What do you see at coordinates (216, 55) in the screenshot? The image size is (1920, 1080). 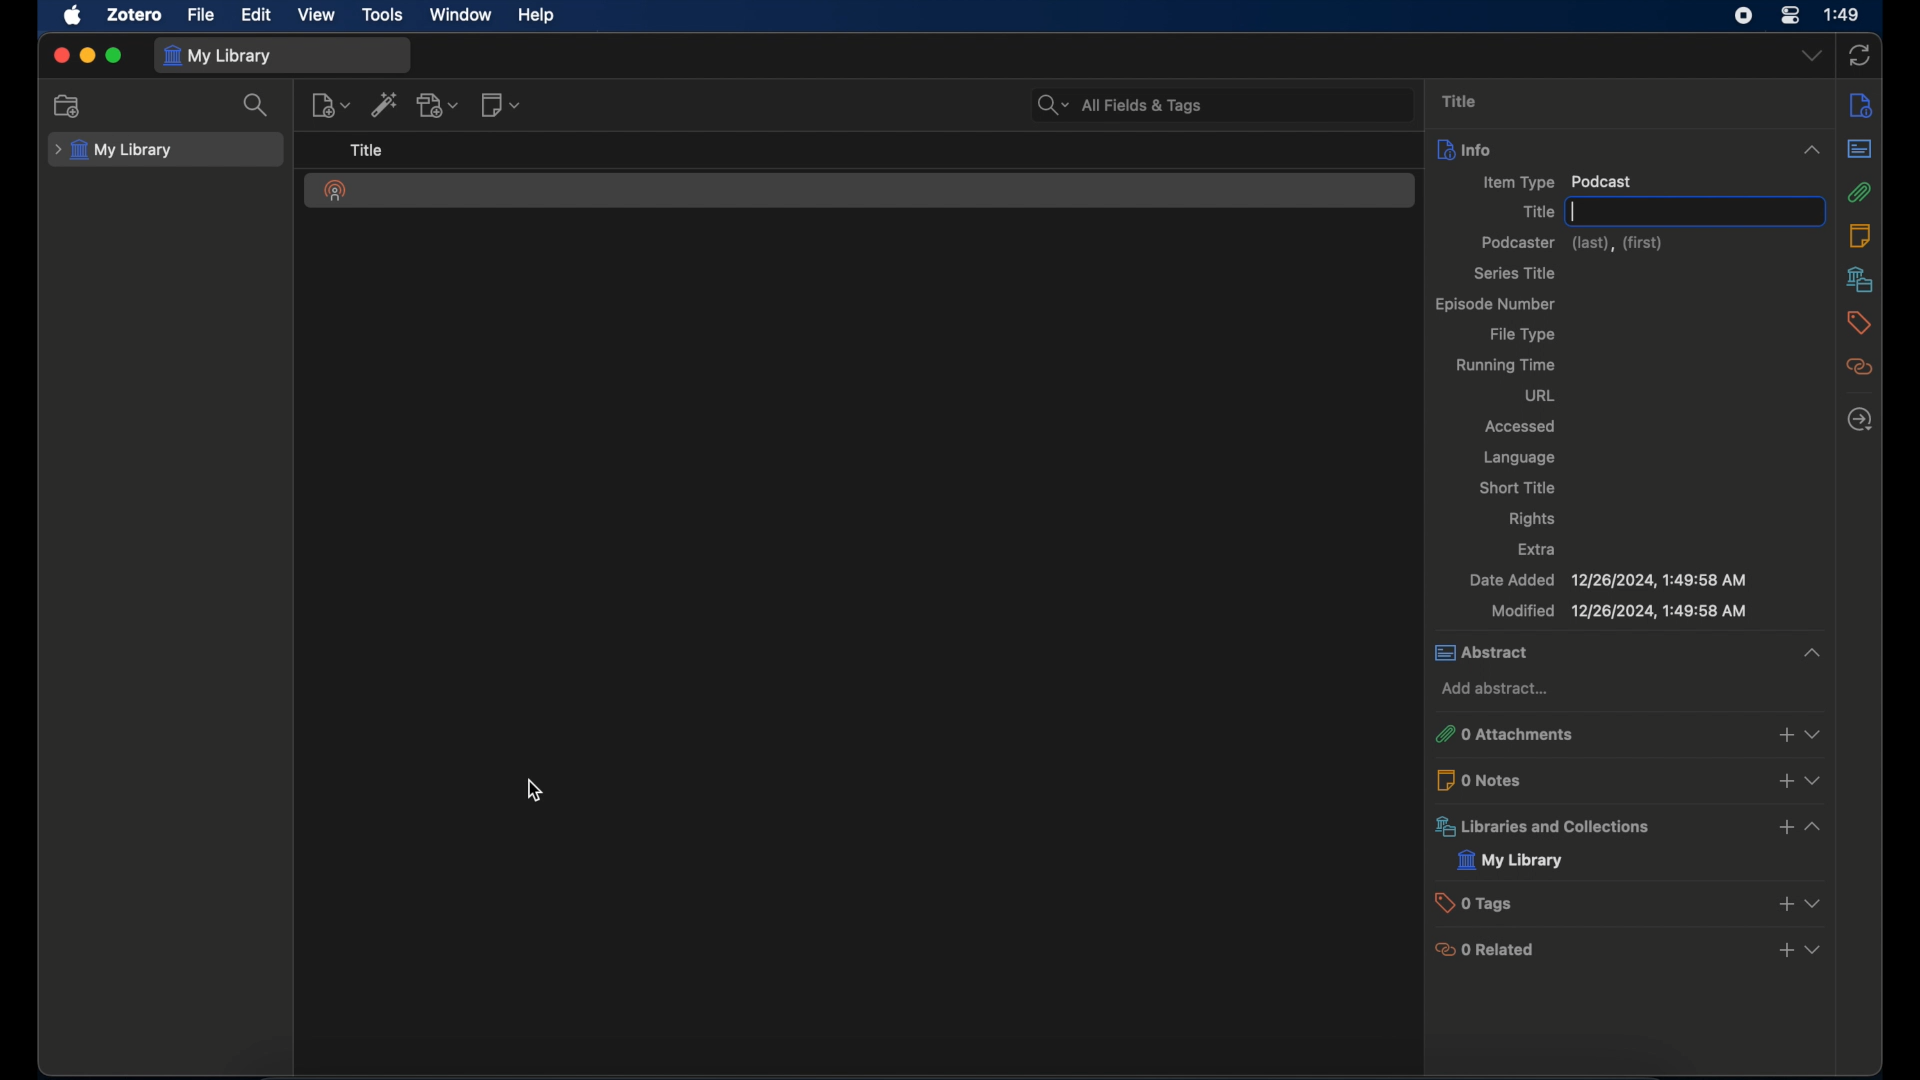 I see `my library` at bounding box center [216, 55].